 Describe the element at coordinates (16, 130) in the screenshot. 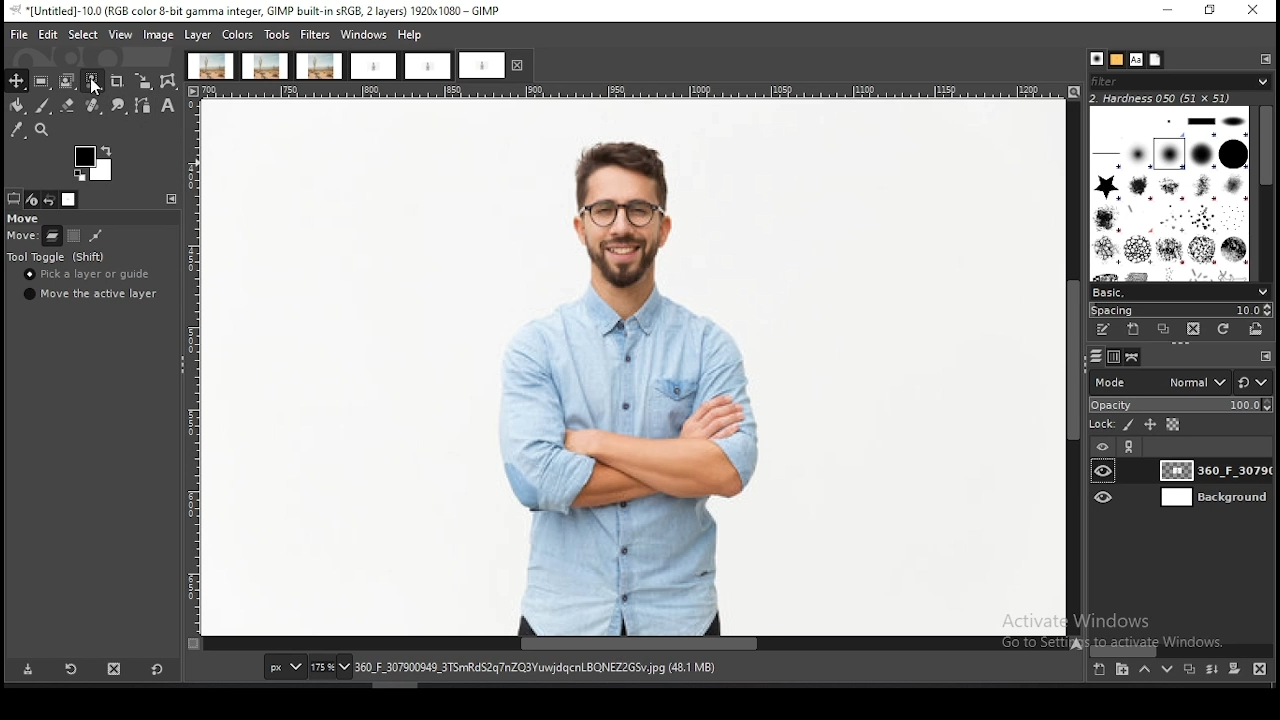

I see `color picker tool` at that location.